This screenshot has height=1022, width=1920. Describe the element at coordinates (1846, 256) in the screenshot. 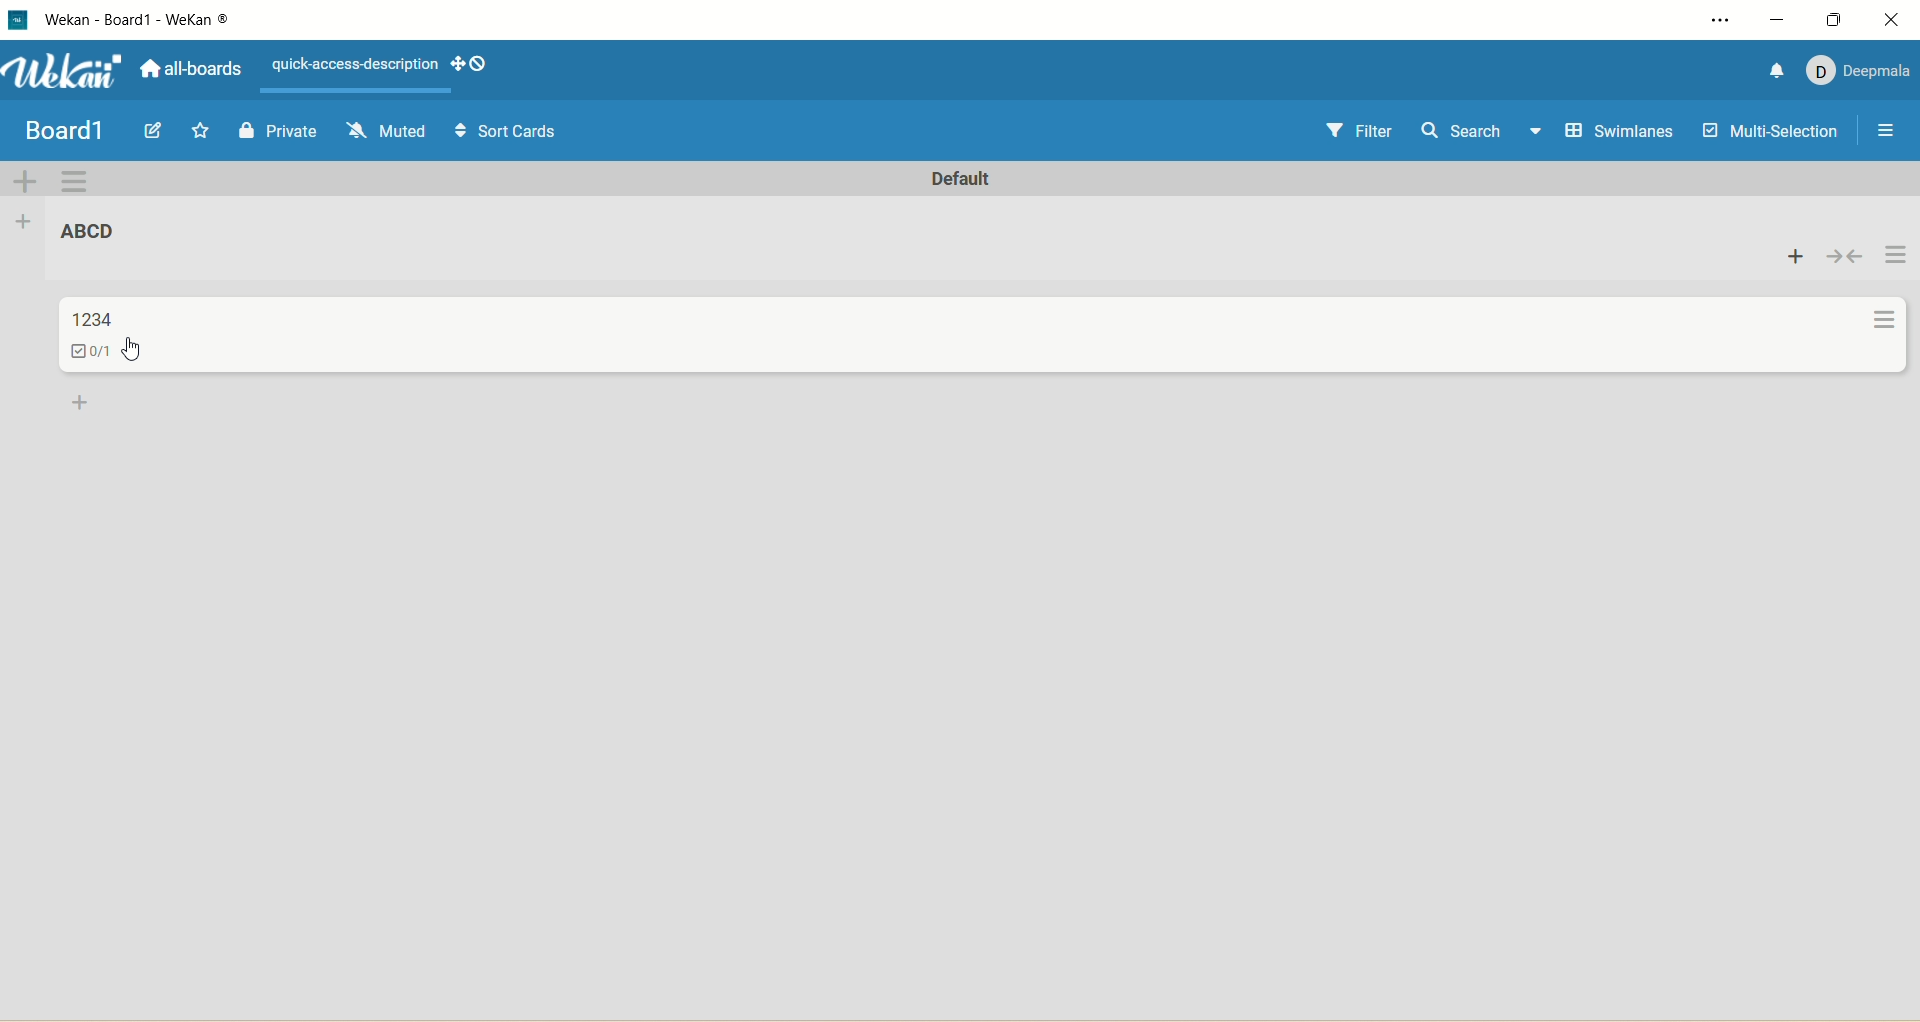

I see `collapse` at that location.